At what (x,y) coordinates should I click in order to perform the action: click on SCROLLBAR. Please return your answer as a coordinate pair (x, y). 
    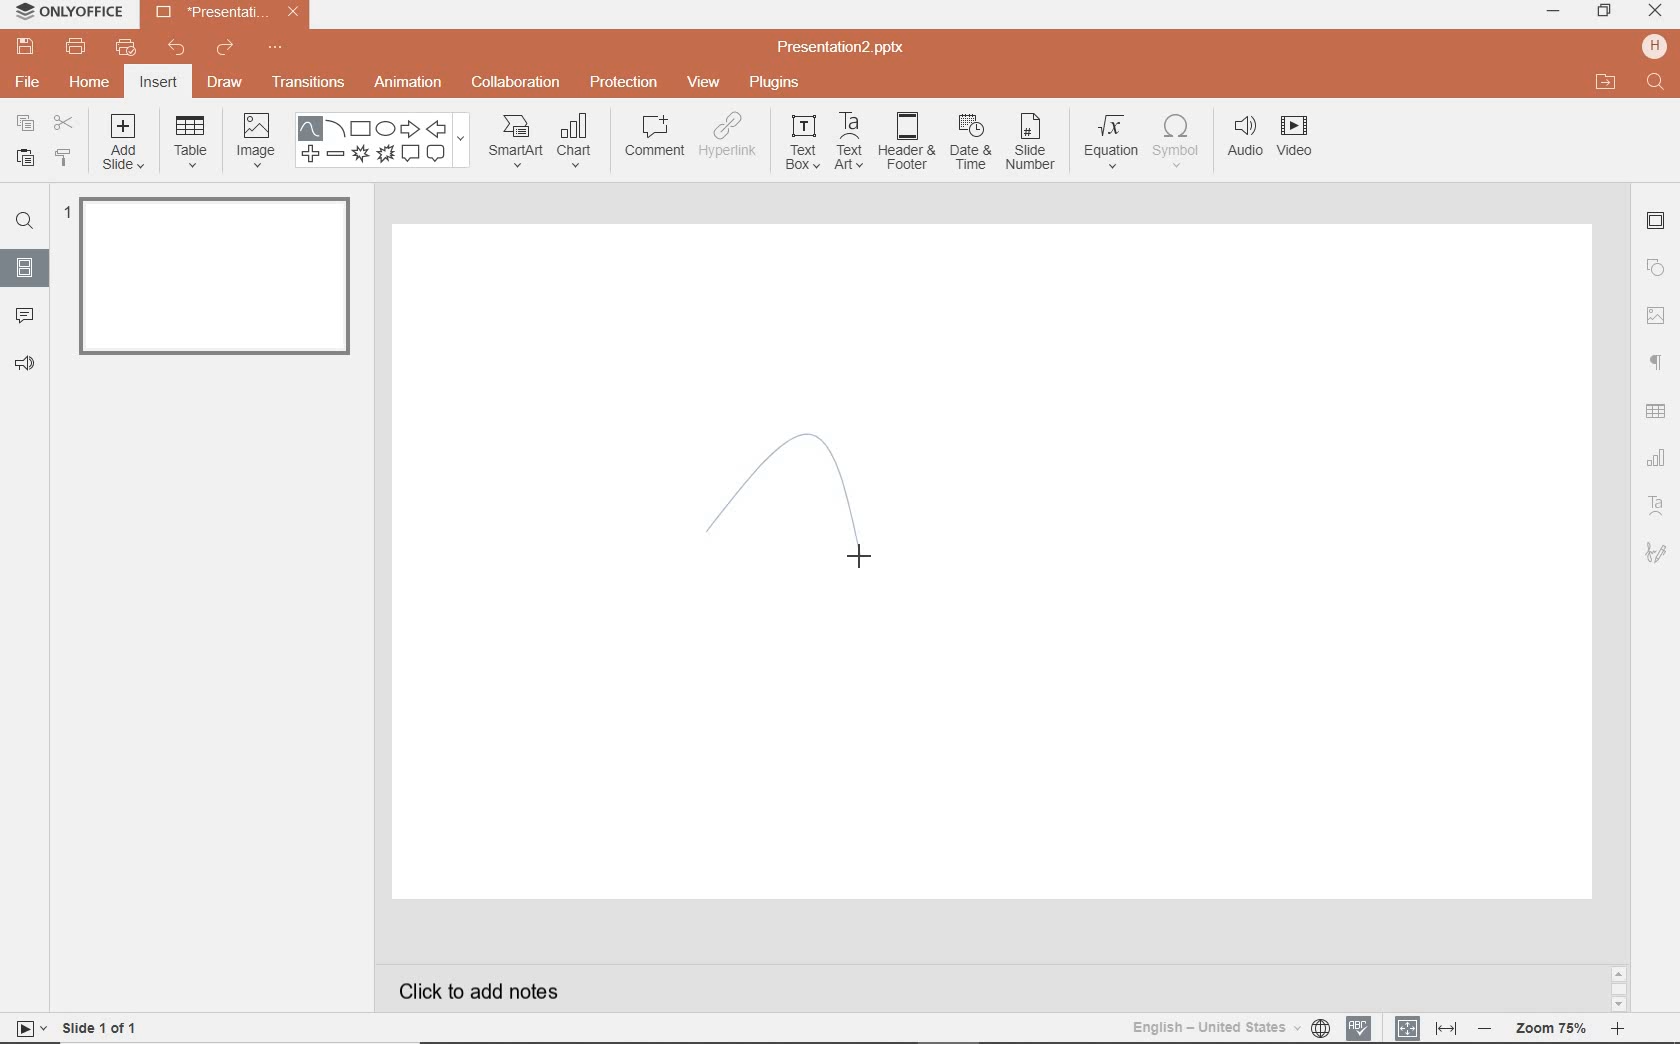
    Looking at the image, I should click on (1618, 986).